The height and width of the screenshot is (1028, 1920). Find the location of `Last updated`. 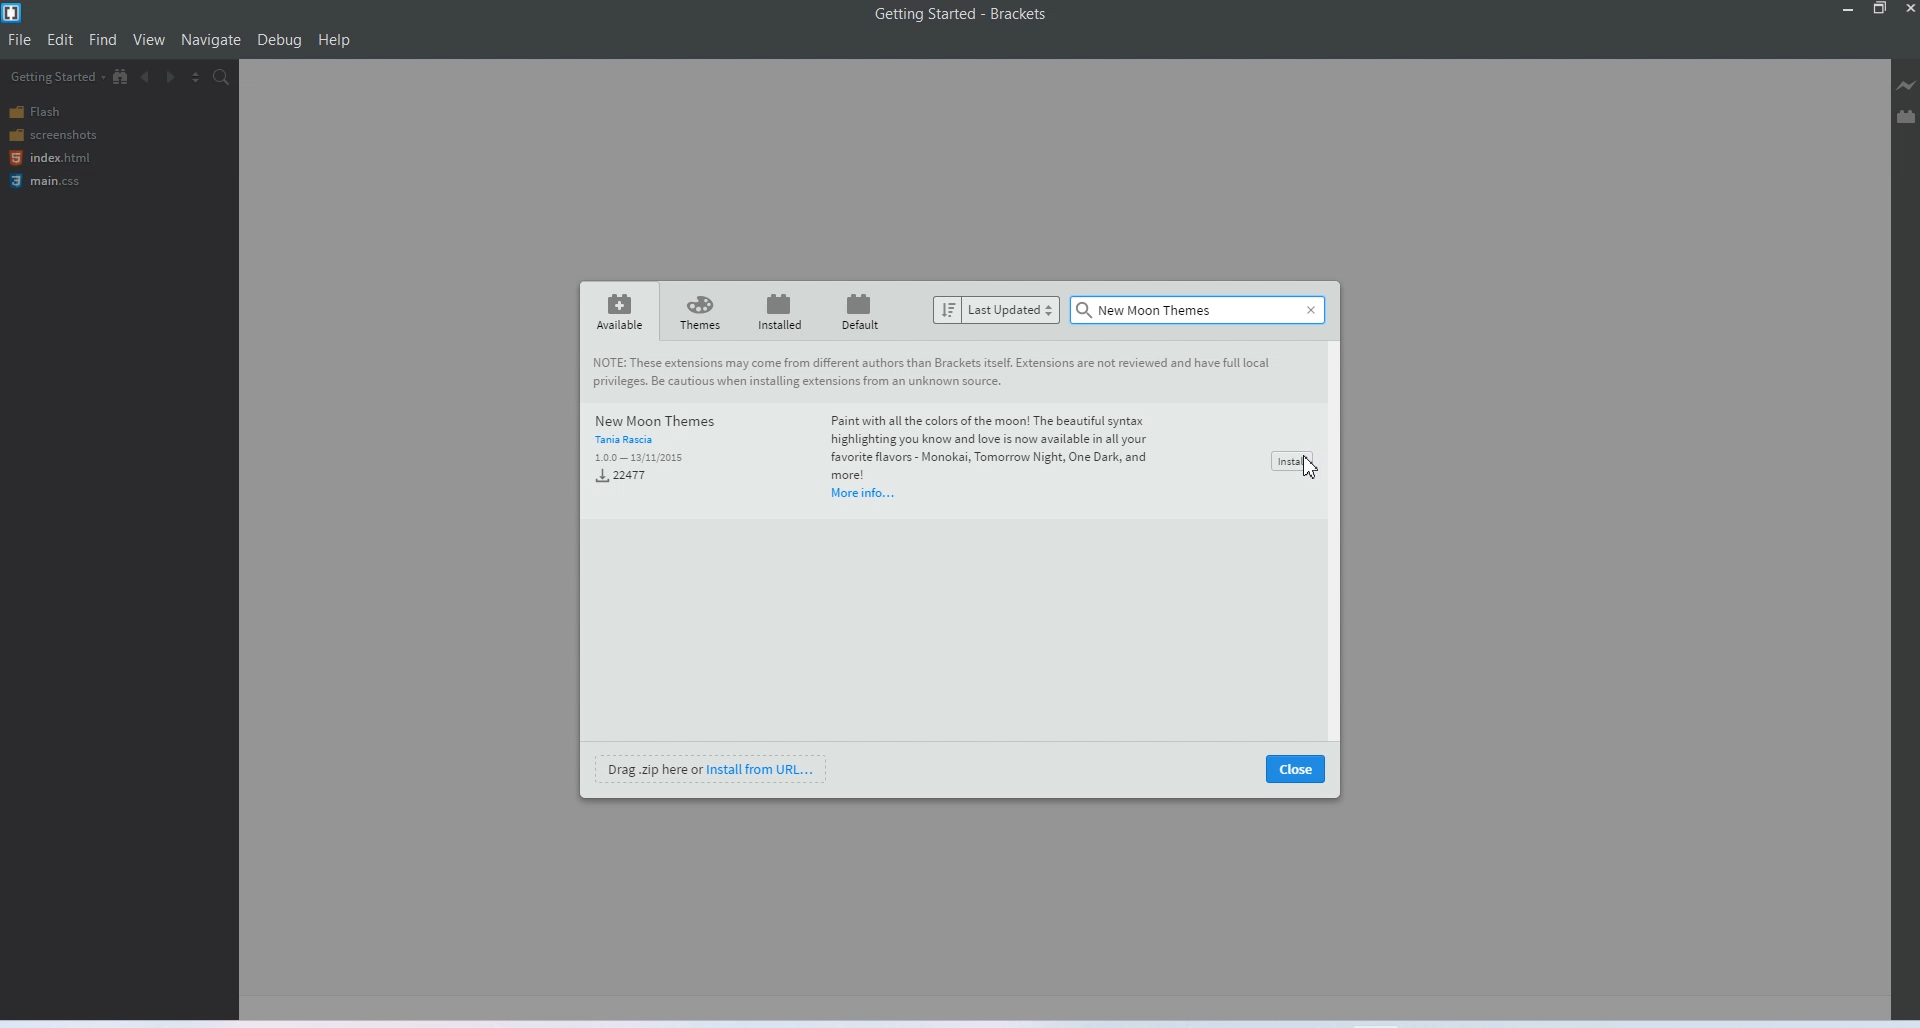

Last updated is located at coordinates (997, 309).